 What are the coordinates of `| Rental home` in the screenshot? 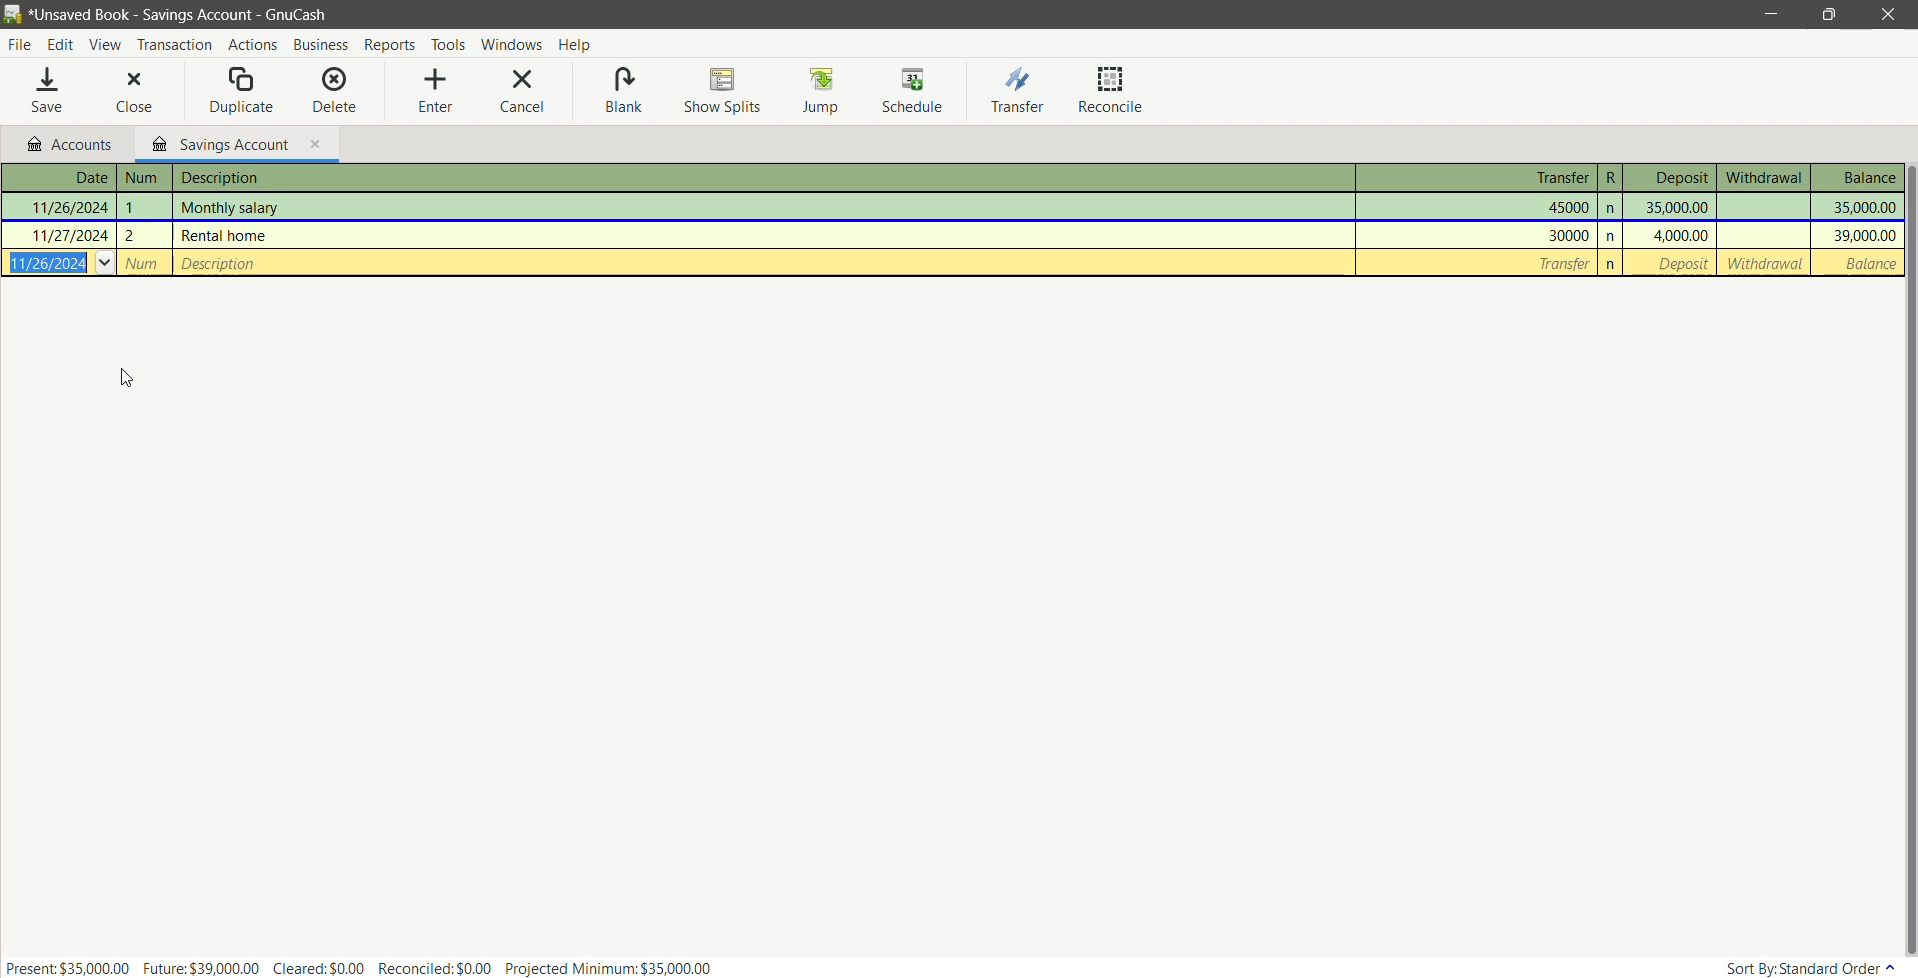 It's located at (757, 236).